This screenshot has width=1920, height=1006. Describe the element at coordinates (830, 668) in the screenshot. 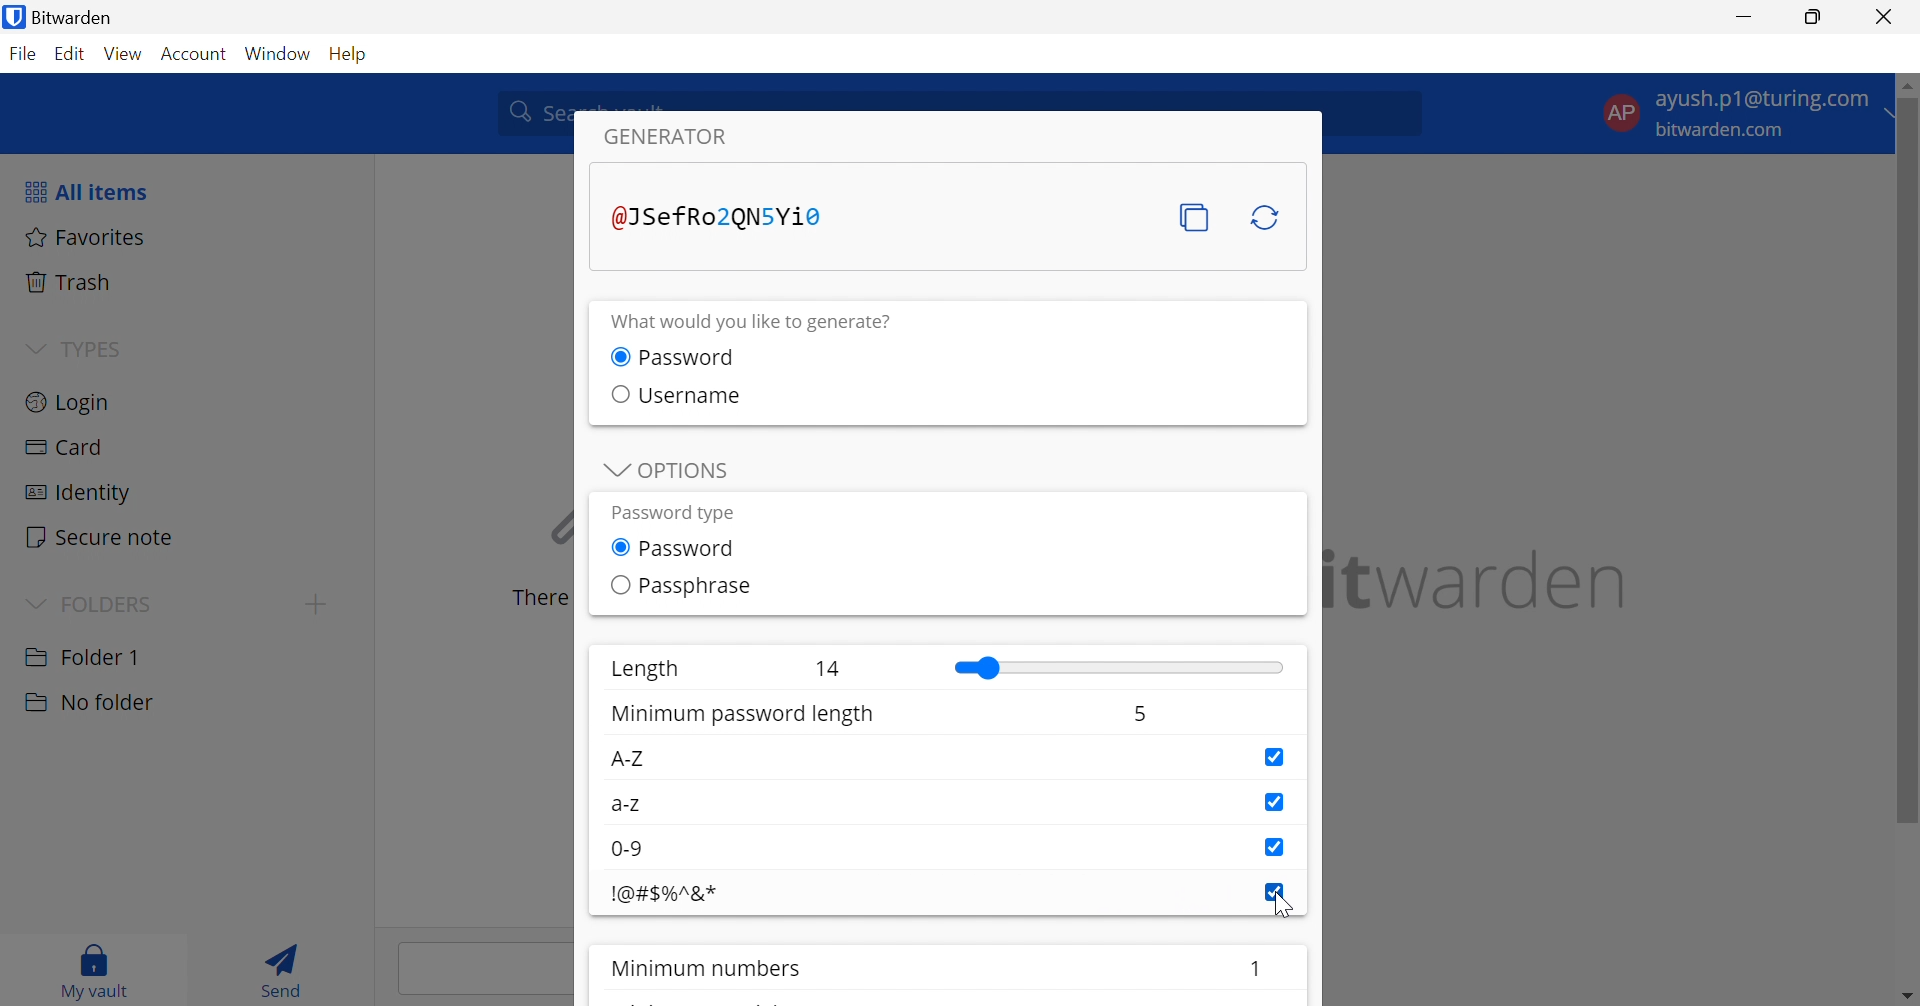

I see `14` at that location.